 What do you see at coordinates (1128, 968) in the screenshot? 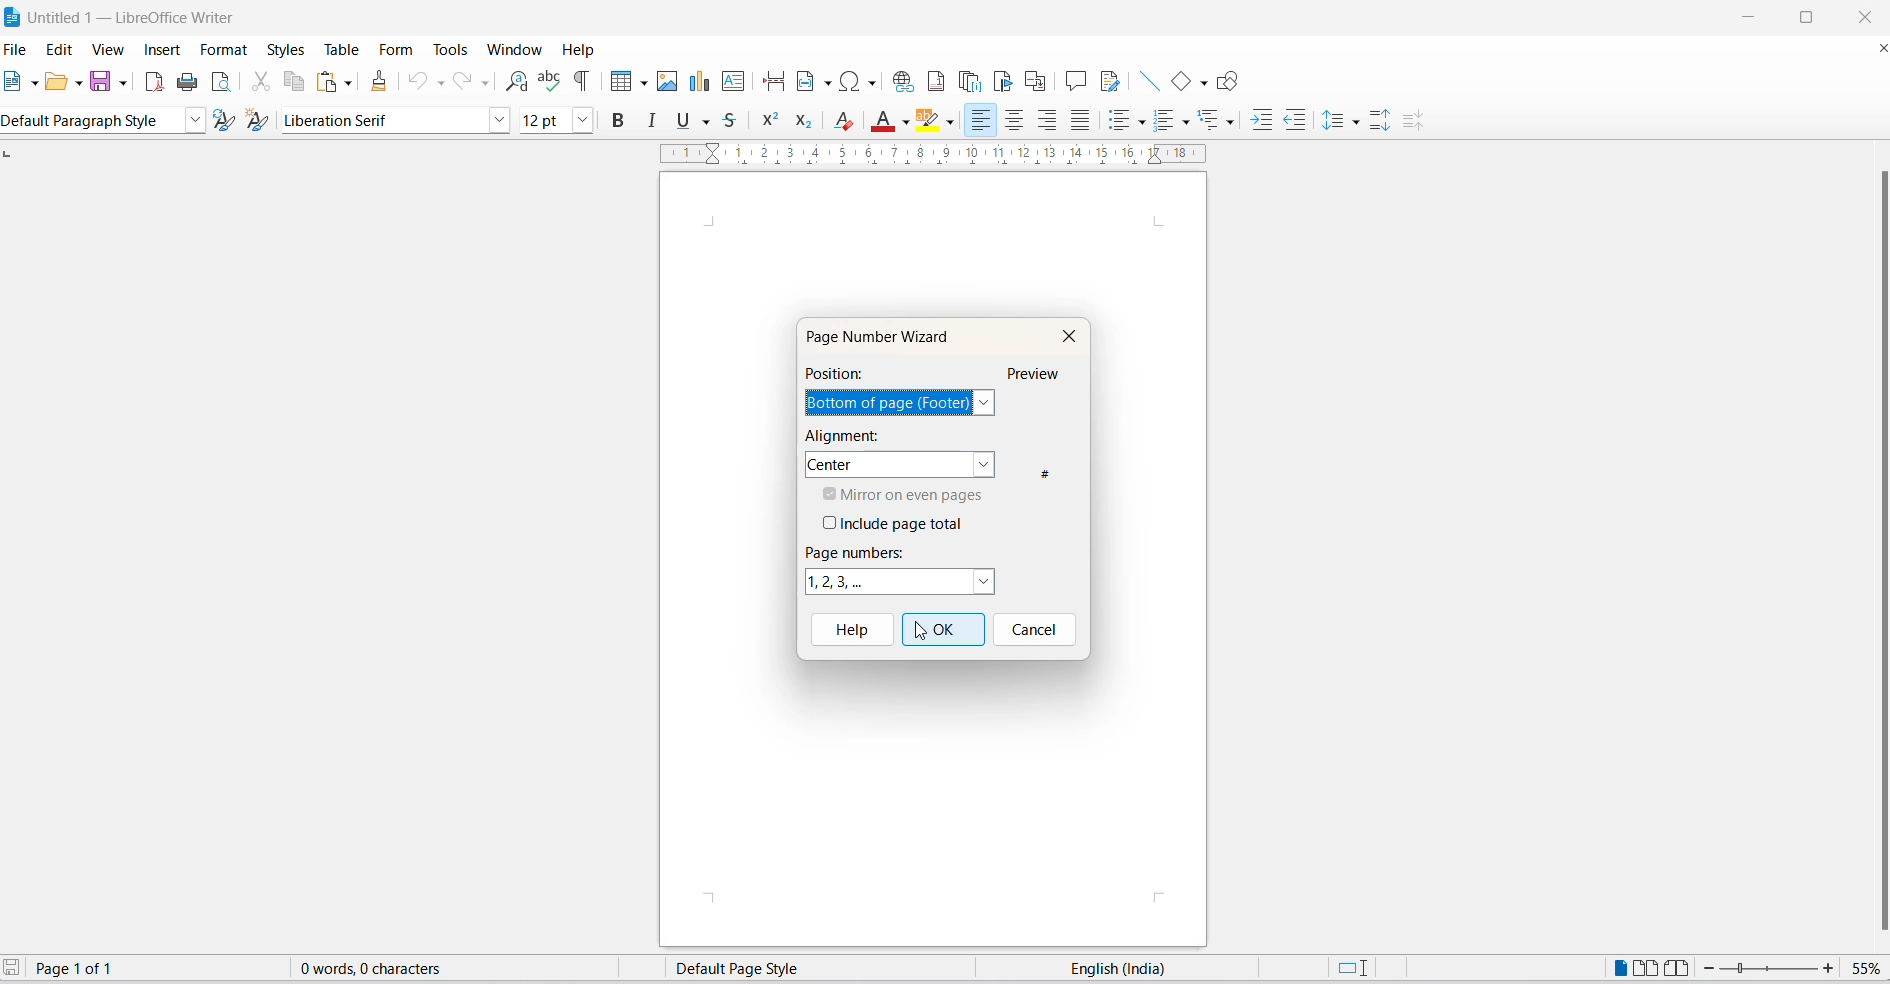
I see `text language` at bounding box center [1128, 968].